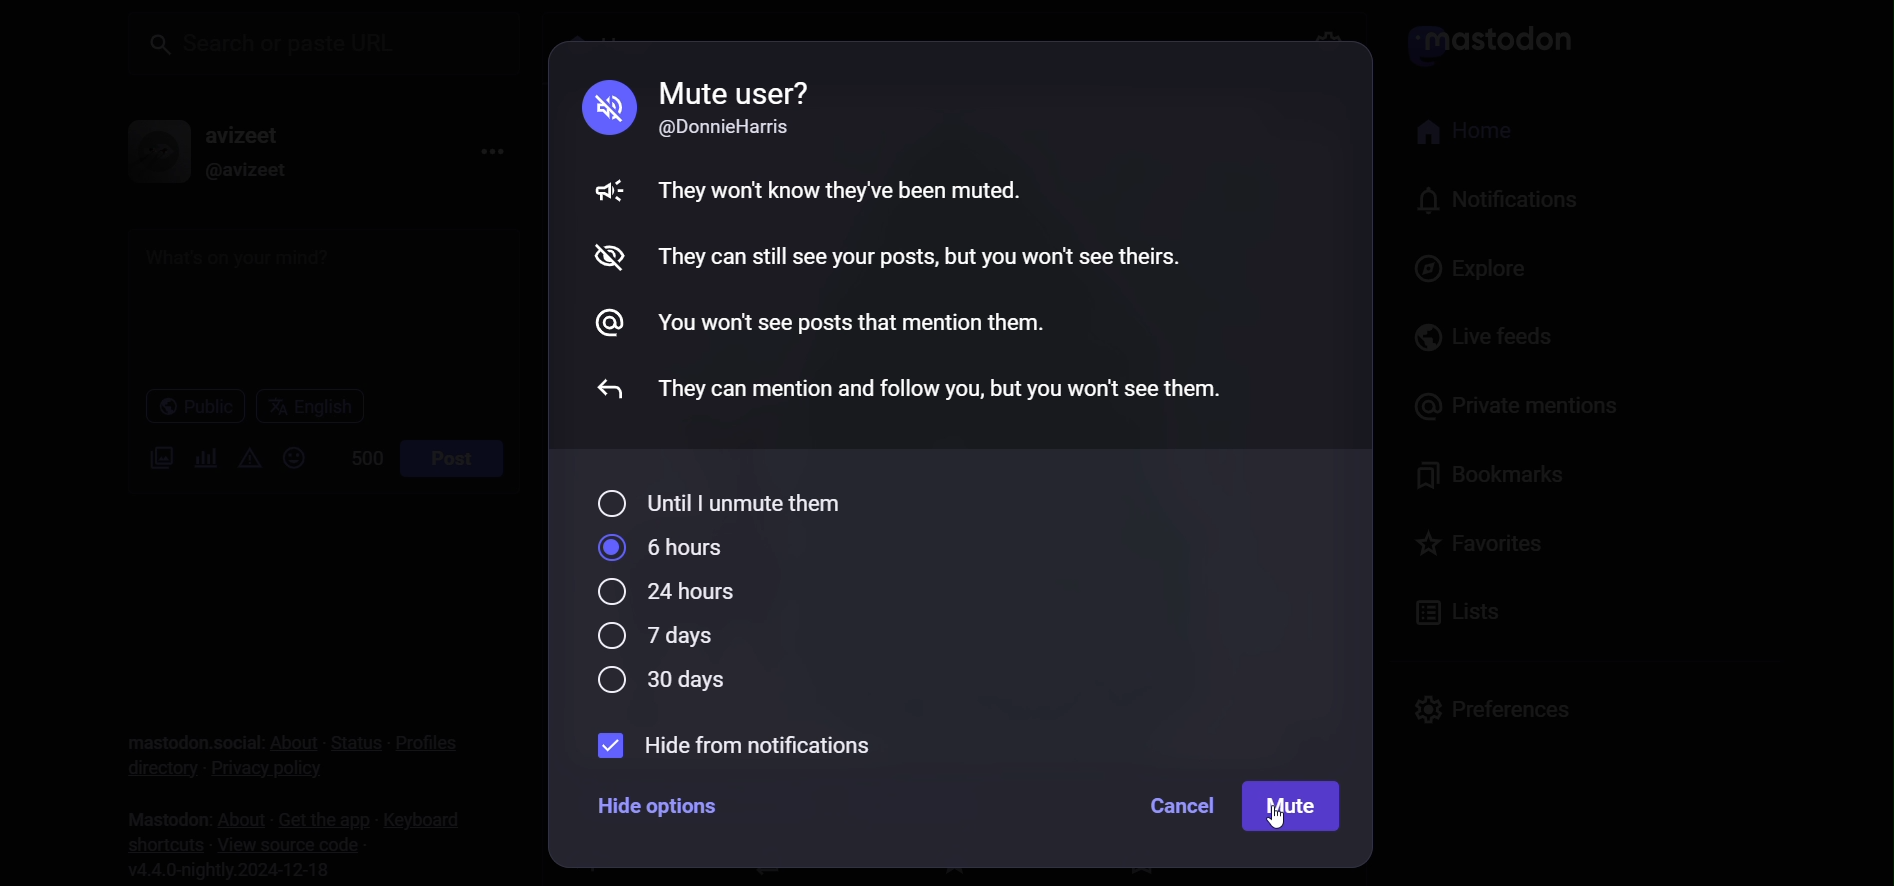 This screenshot has width=1894, height=886. What do you see at coordinates (601, 393) in the screenshot?
I see `reply` at bounding box center [601, 393].